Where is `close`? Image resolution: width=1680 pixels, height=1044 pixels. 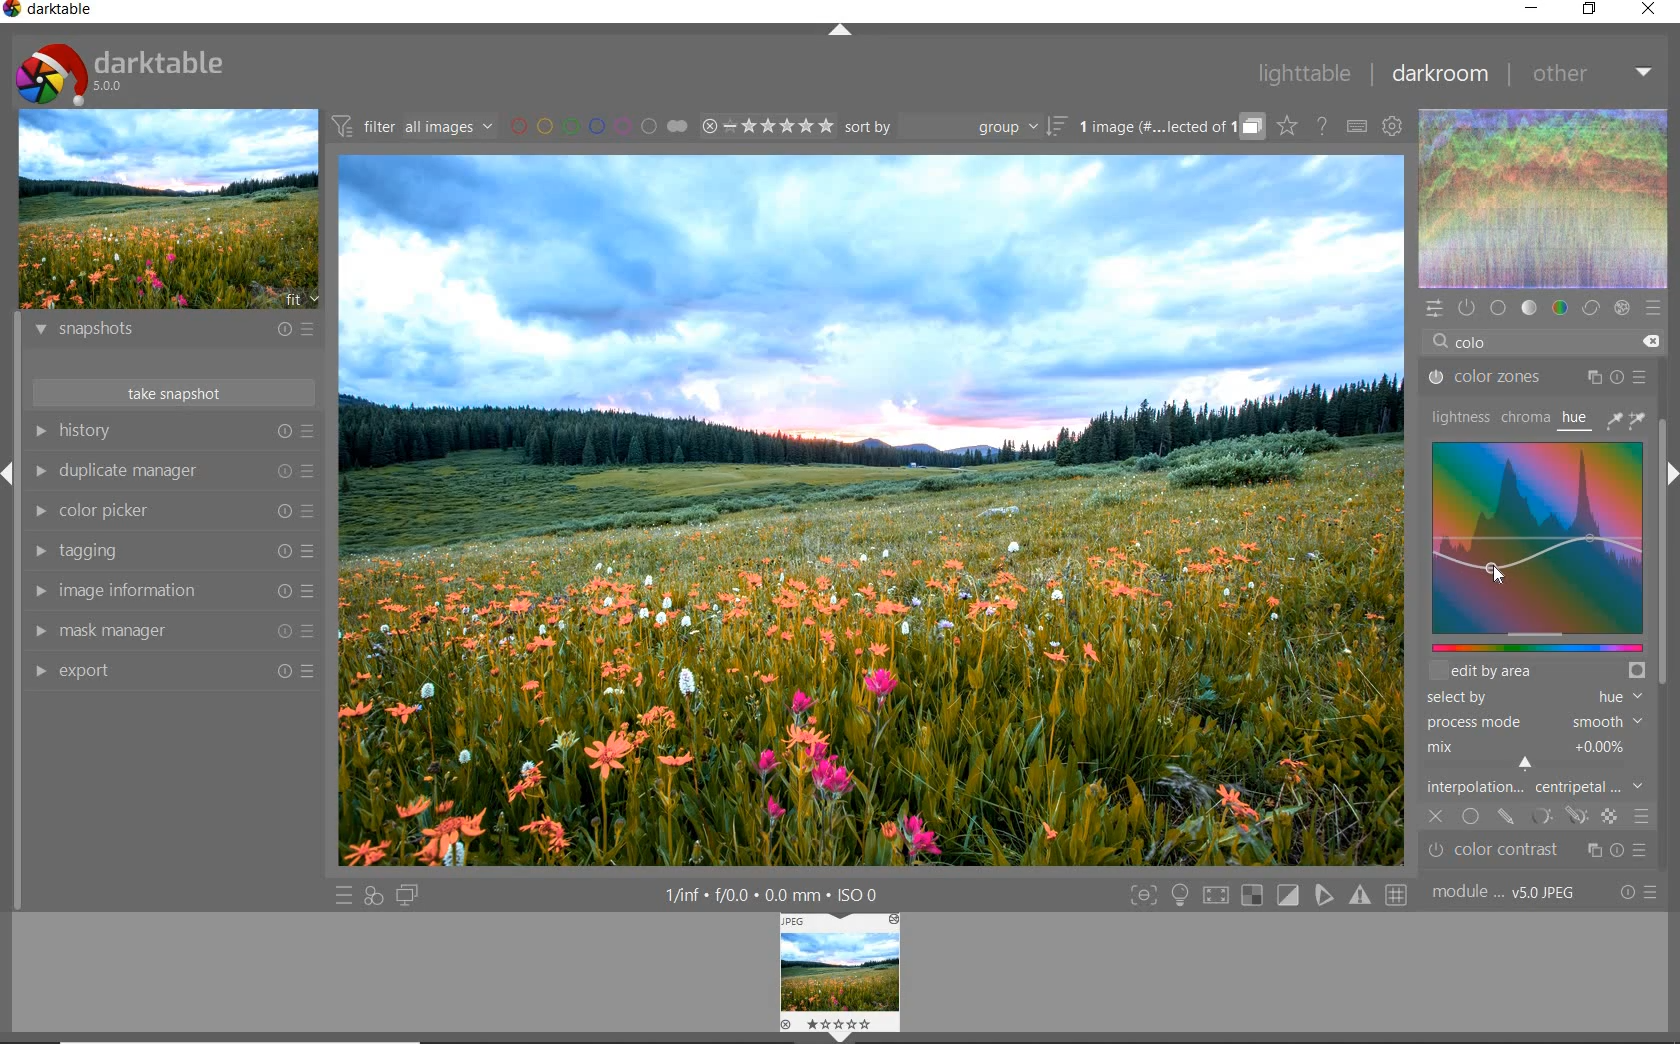 close is located at coordinates (1650, 9).